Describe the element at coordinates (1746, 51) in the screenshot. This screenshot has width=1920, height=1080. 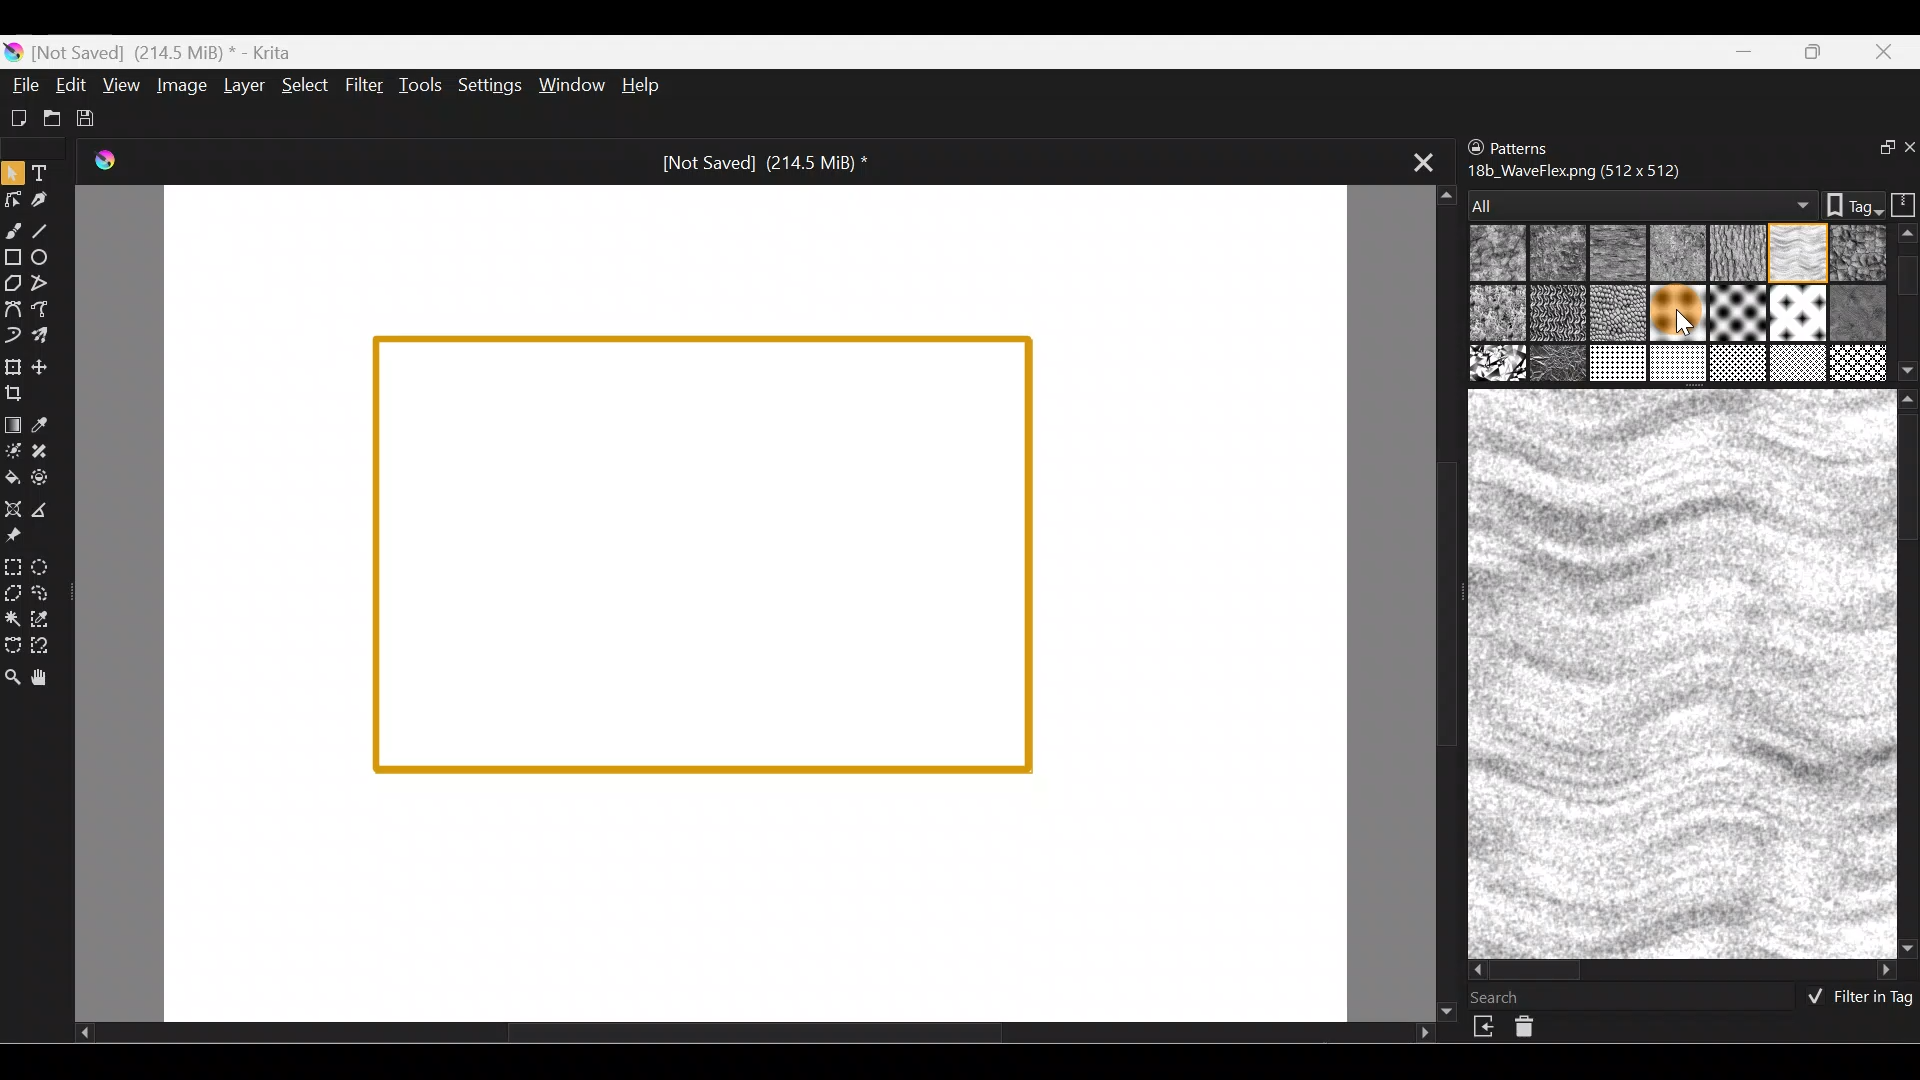
I see `Minimize` at that location.